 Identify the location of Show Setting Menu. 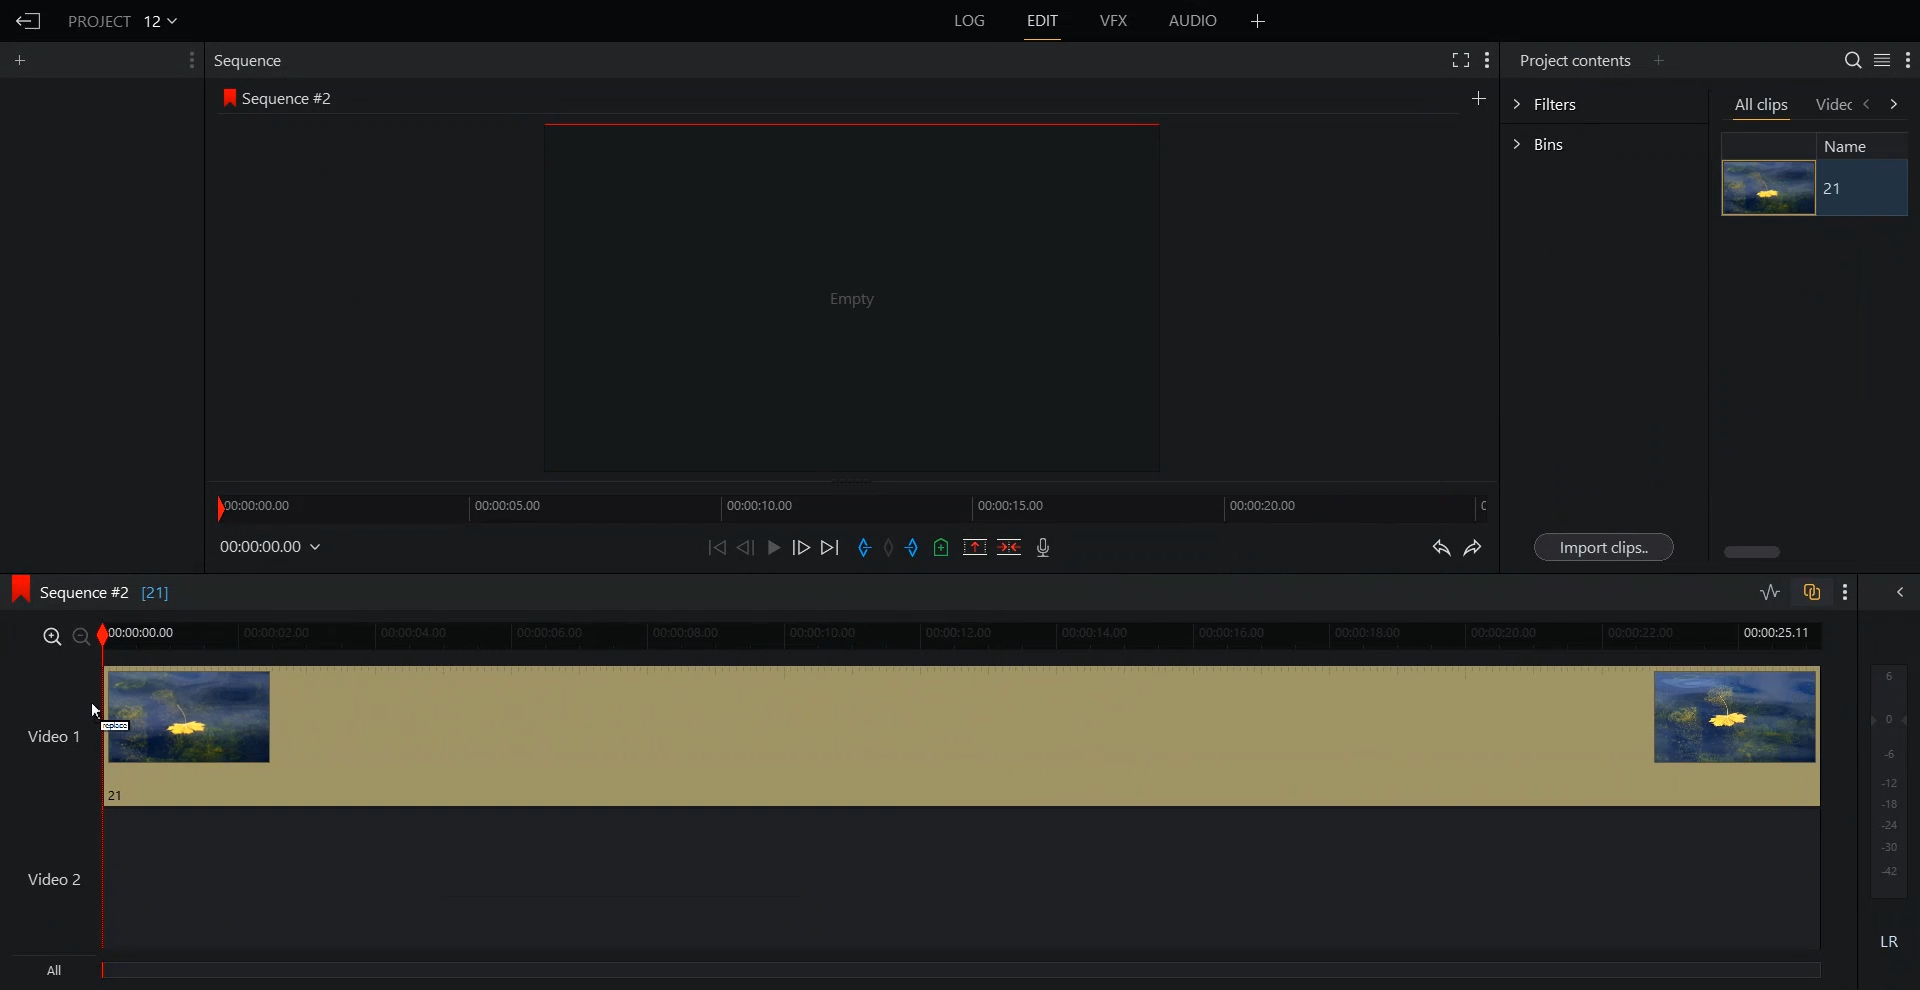
(189, 60).